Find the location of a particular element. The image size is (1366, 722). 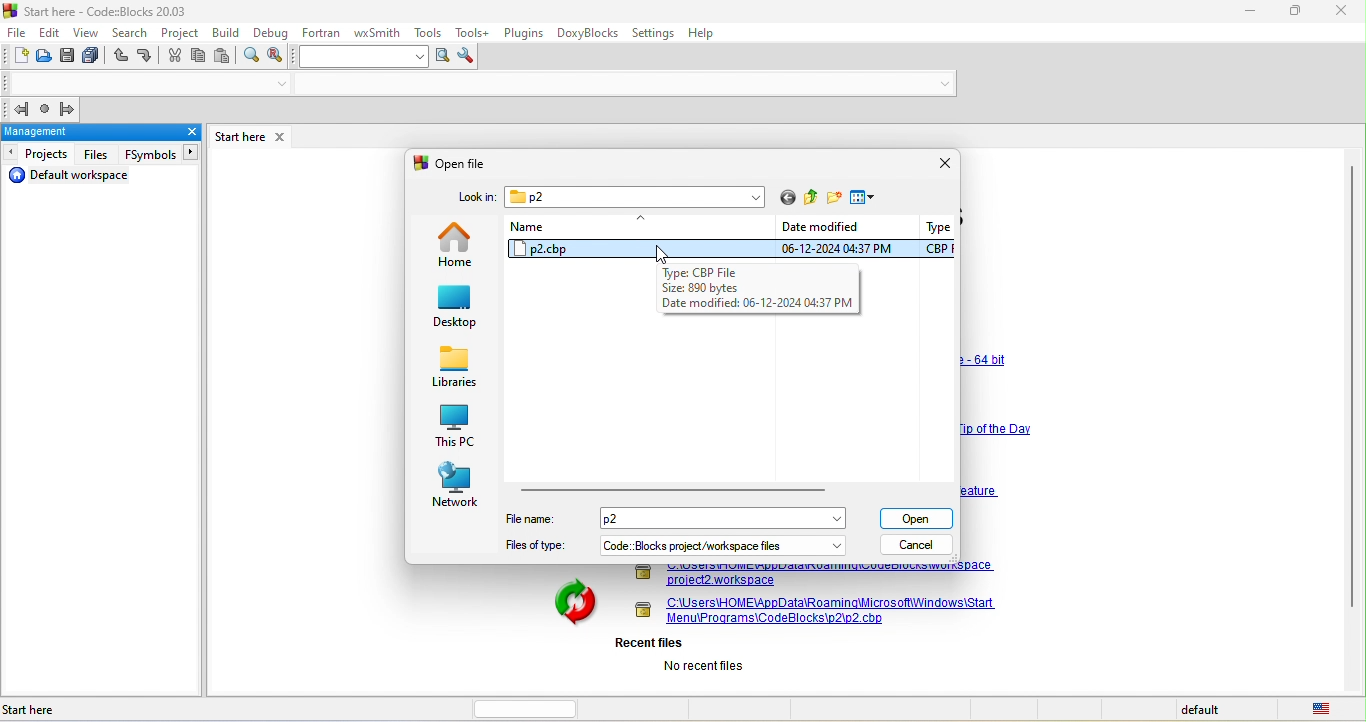

file name is located at coordinates (658, 519).